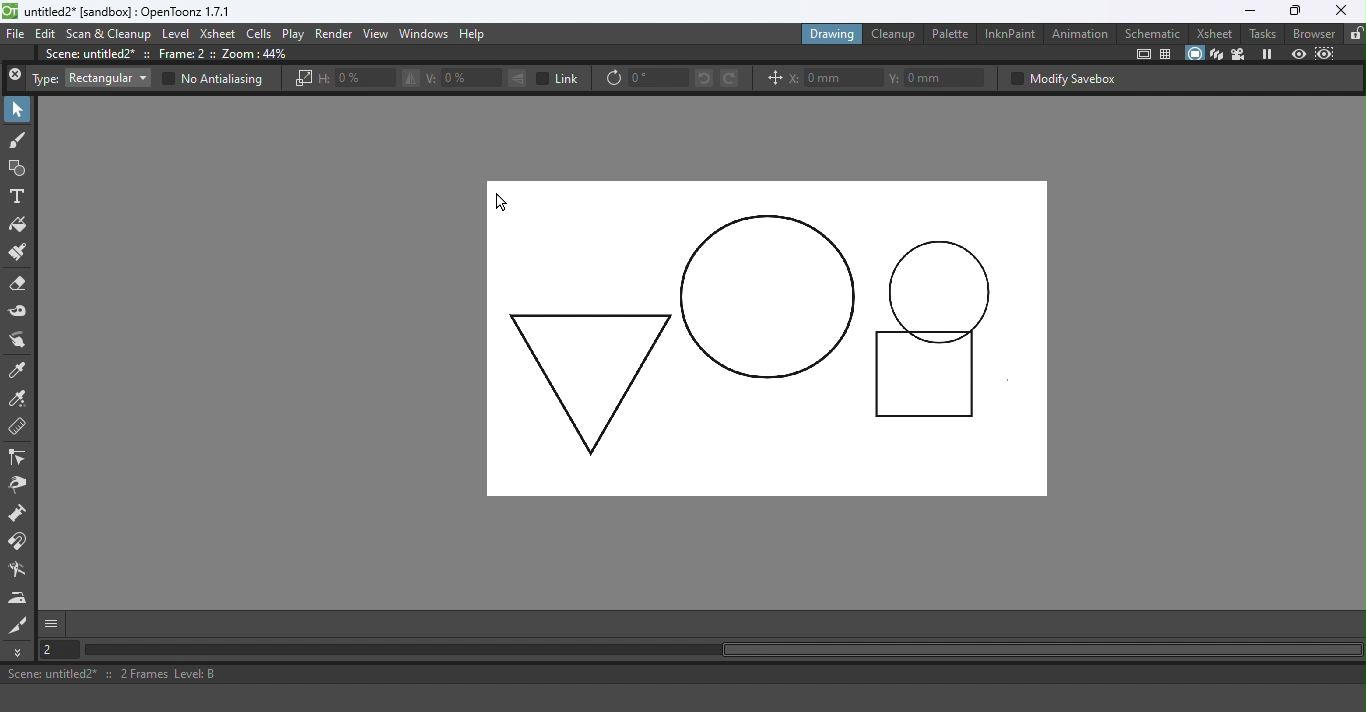 The height and width of the screenshot is (712, 1366). Describe the element at coordinates (1213, 33) in the screenshot. I see `Xsheet` at that location.